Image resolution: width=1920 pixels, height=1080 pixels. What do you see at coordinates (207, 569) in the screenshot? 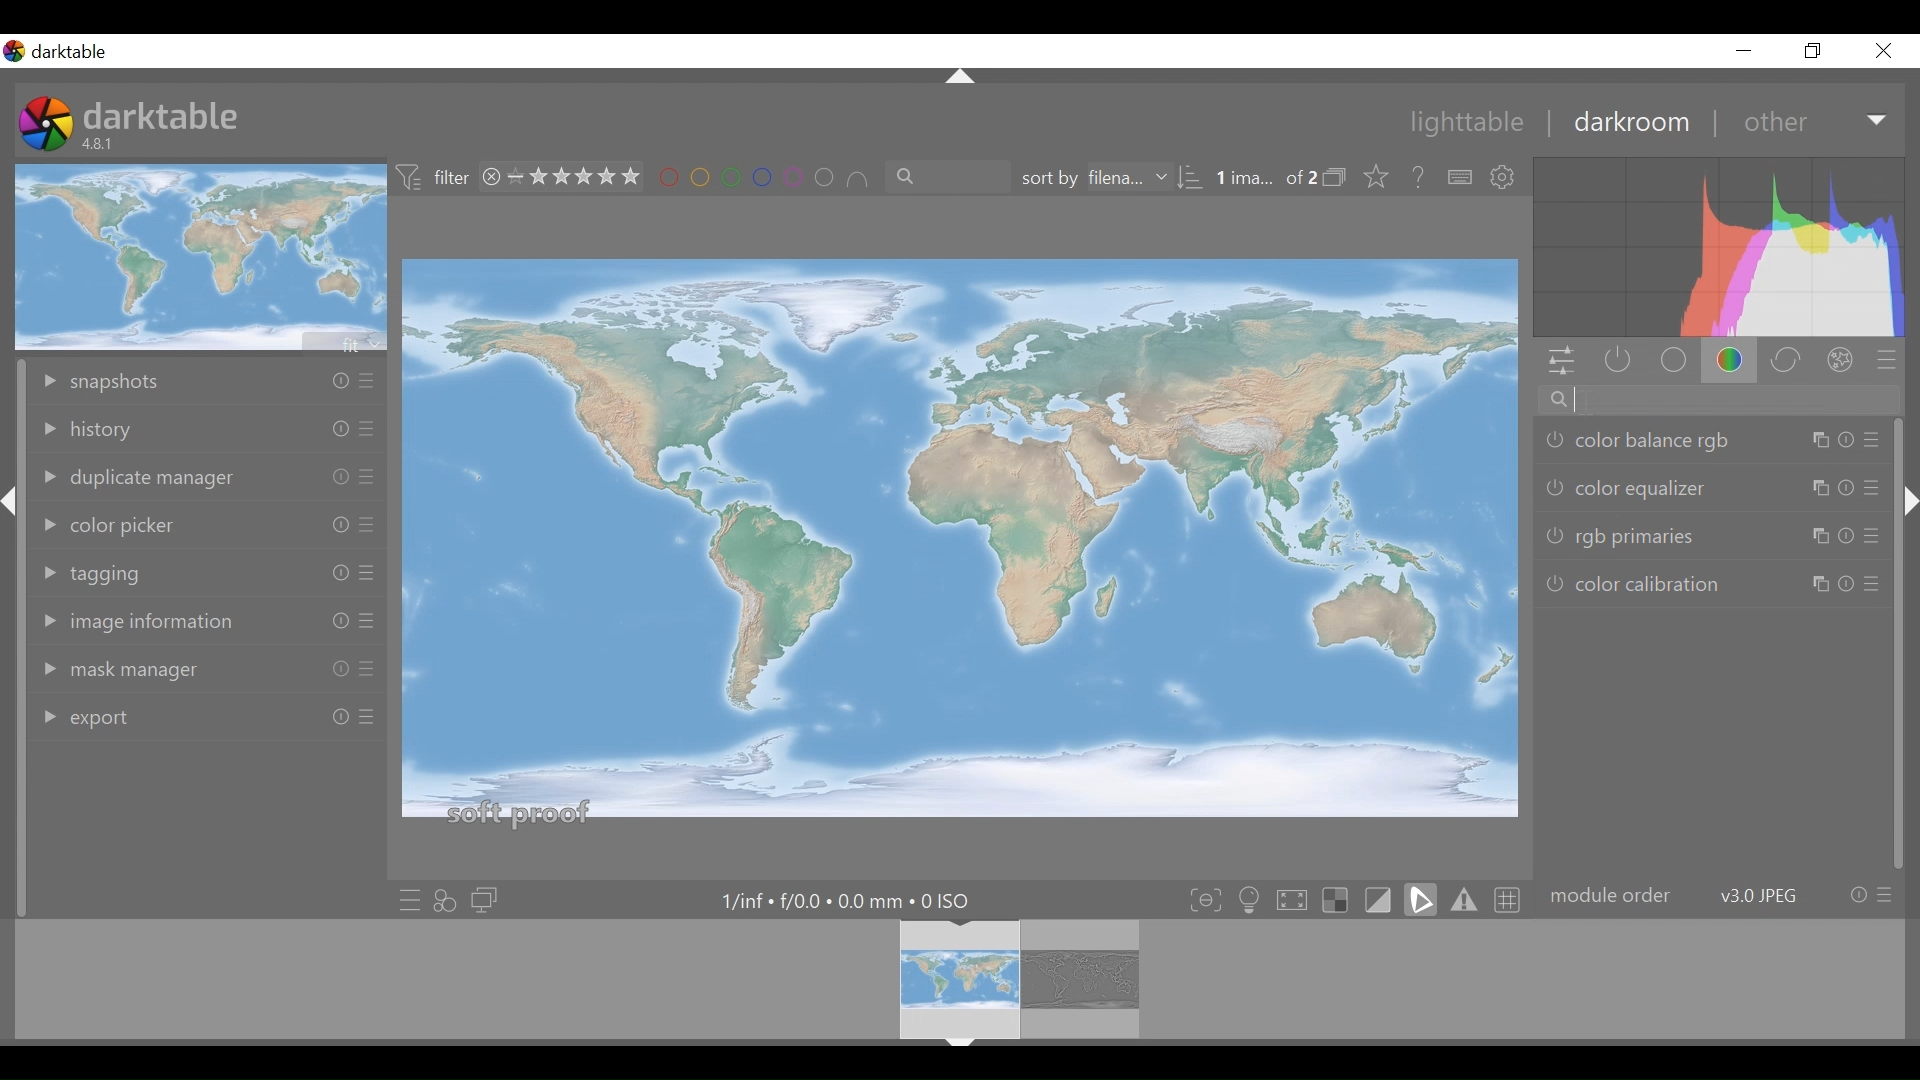
I see `tagging` at bounding box center [207, 569].